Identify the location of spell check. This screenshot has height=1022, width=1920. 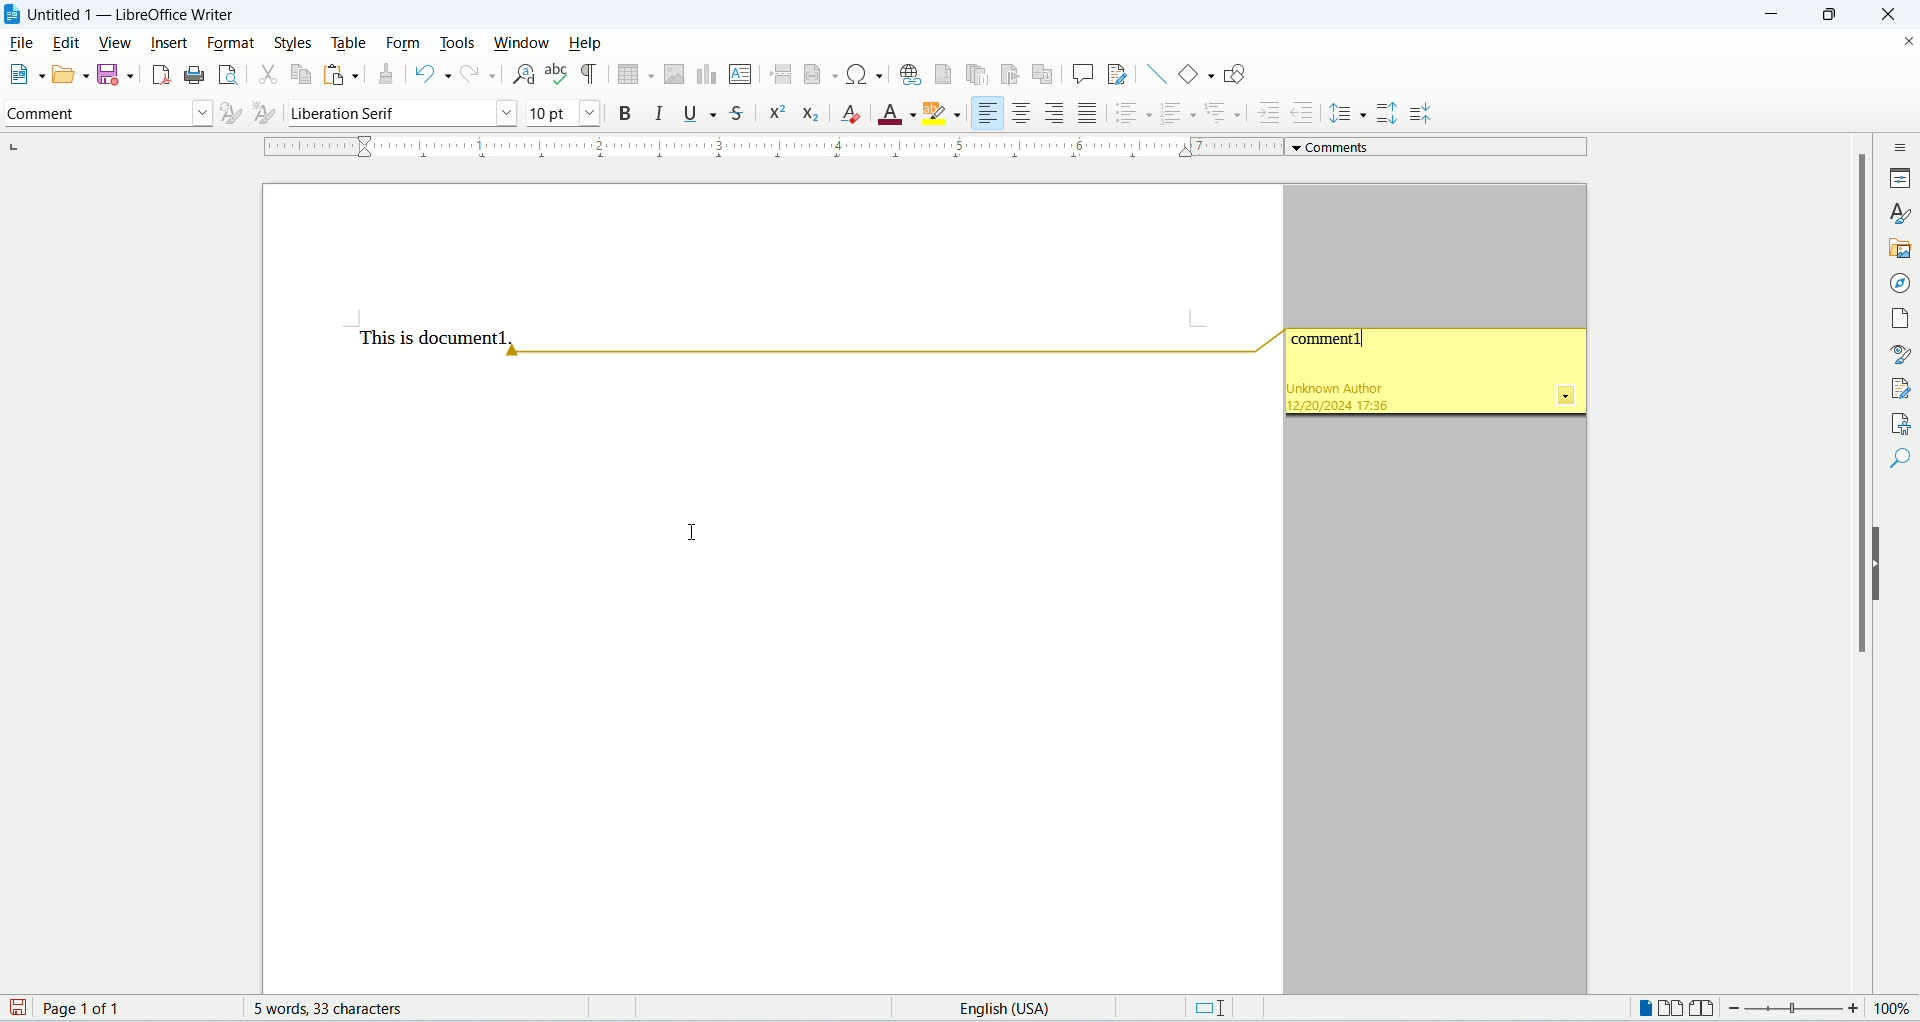
(557, 76).